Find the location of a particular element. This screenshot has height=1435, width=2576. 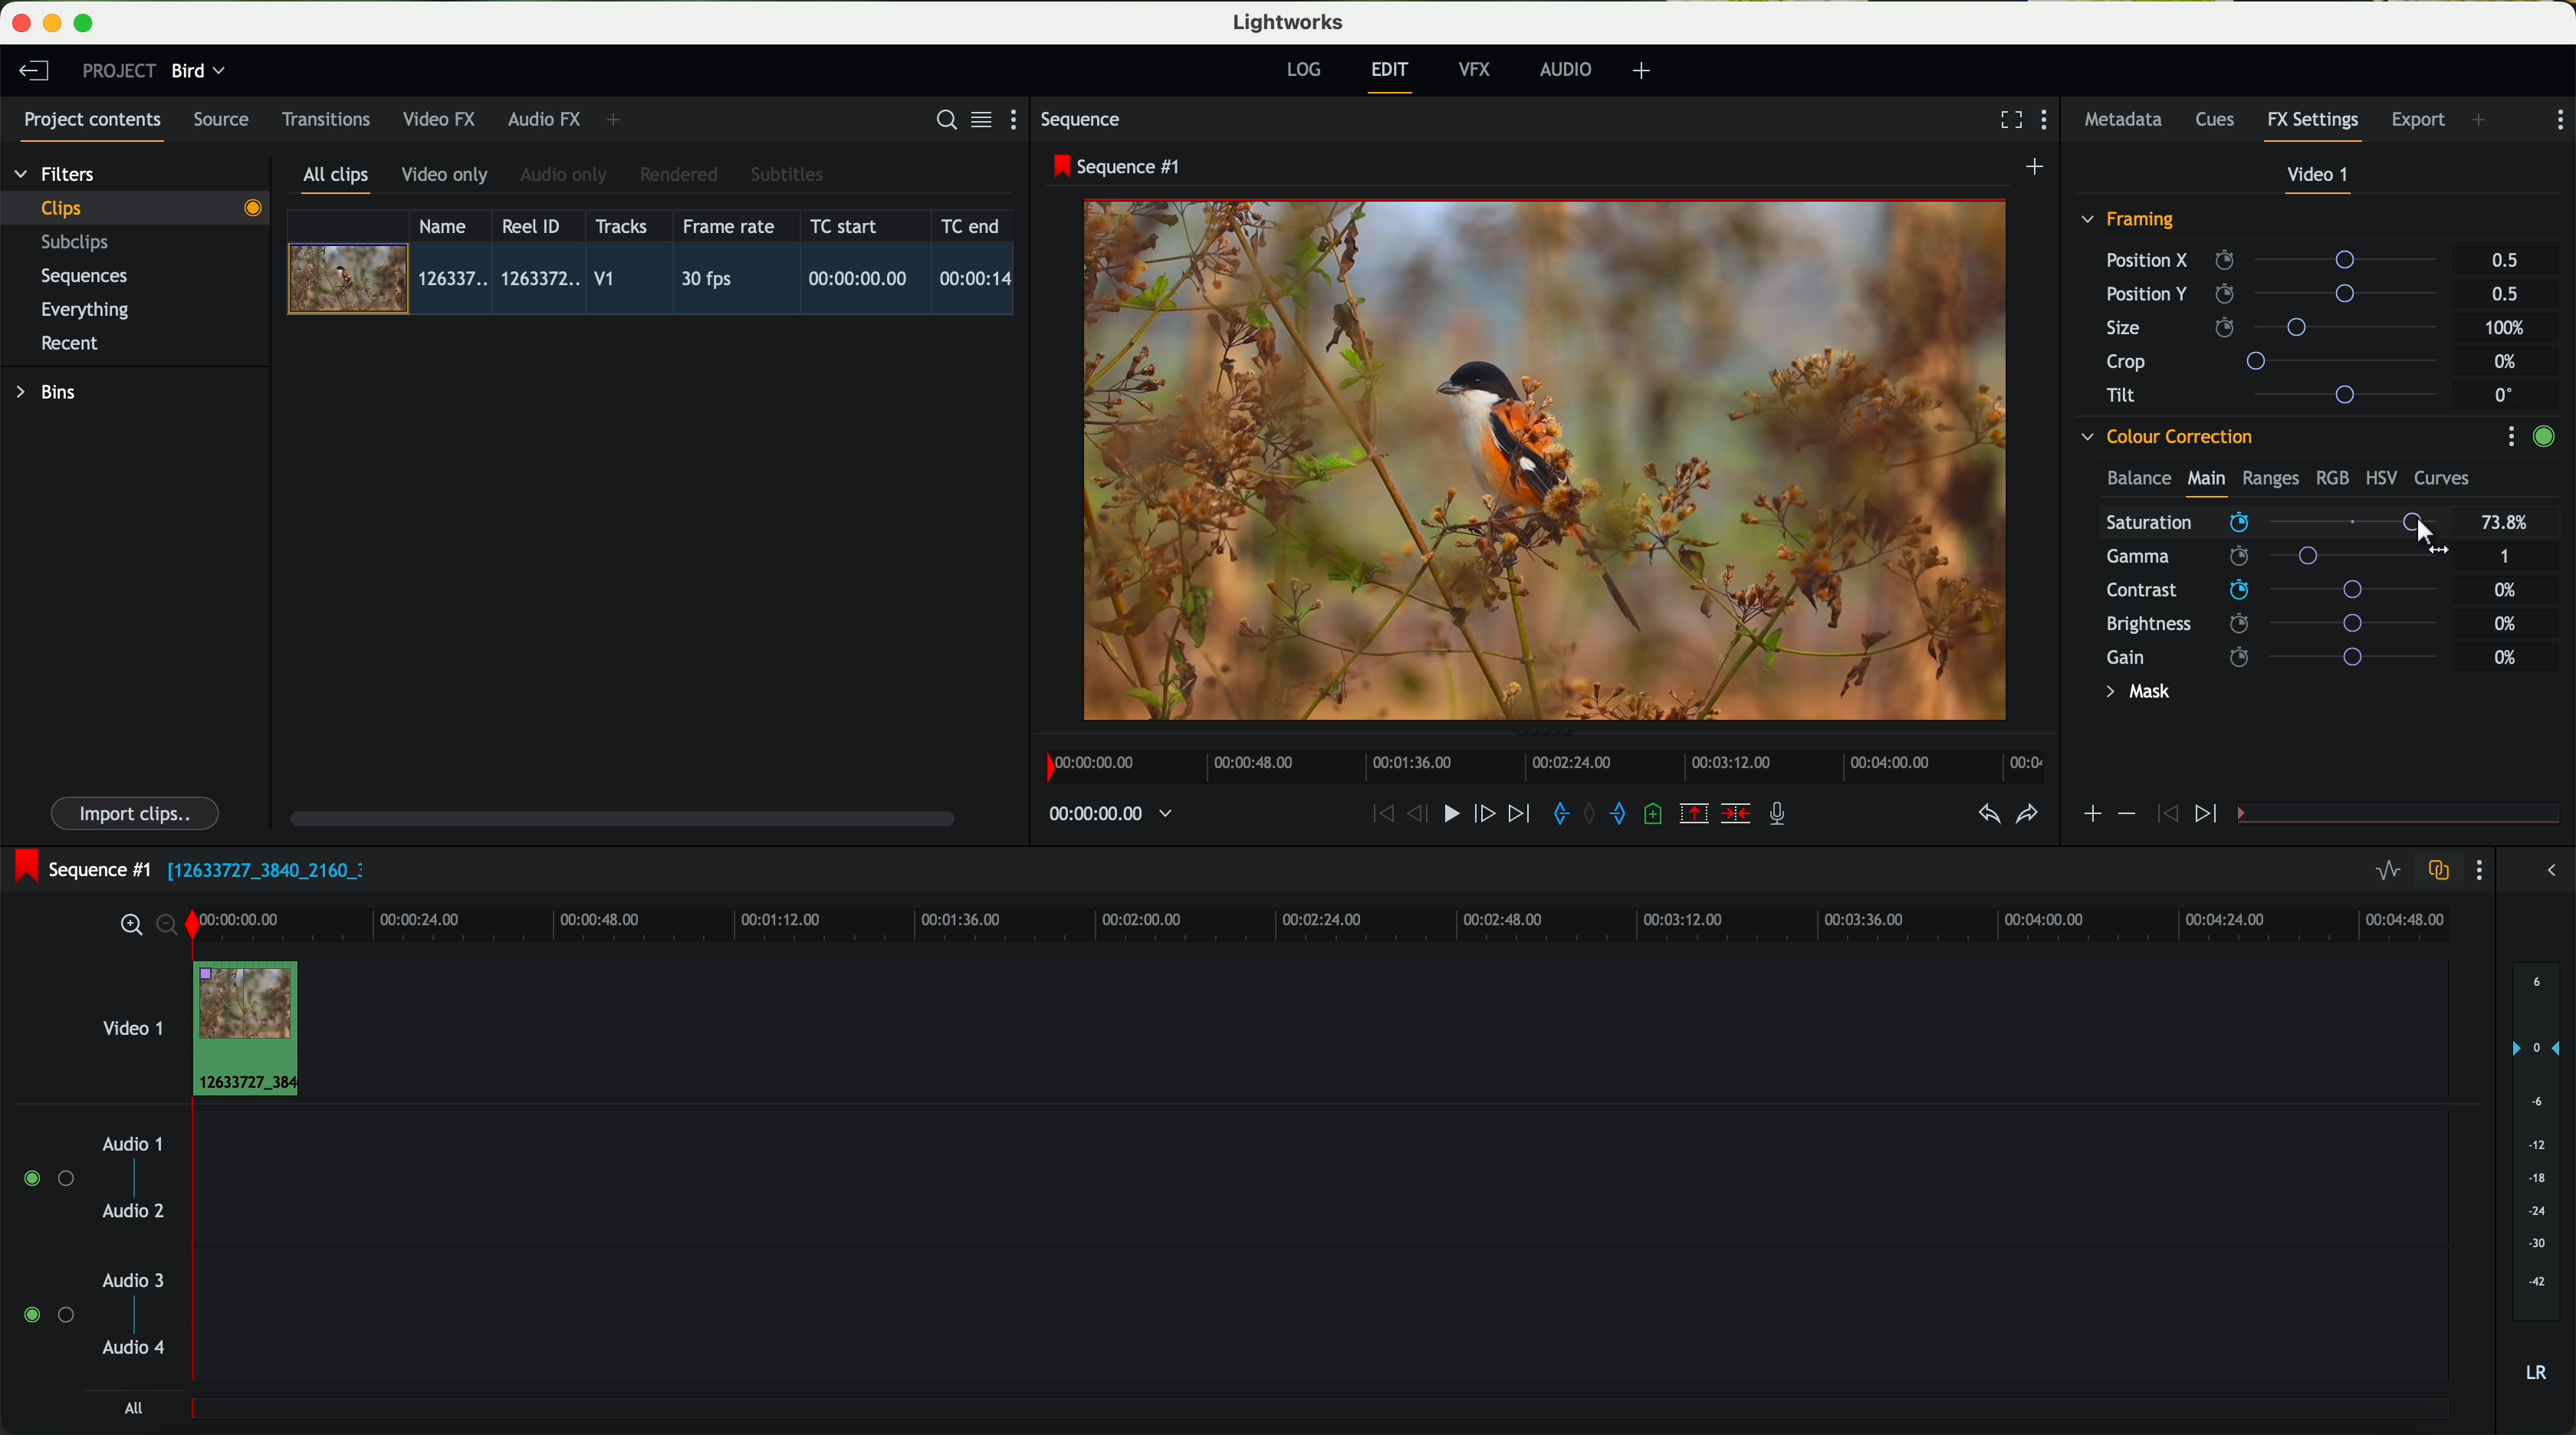

add panel is located at coordinates (618, 120).